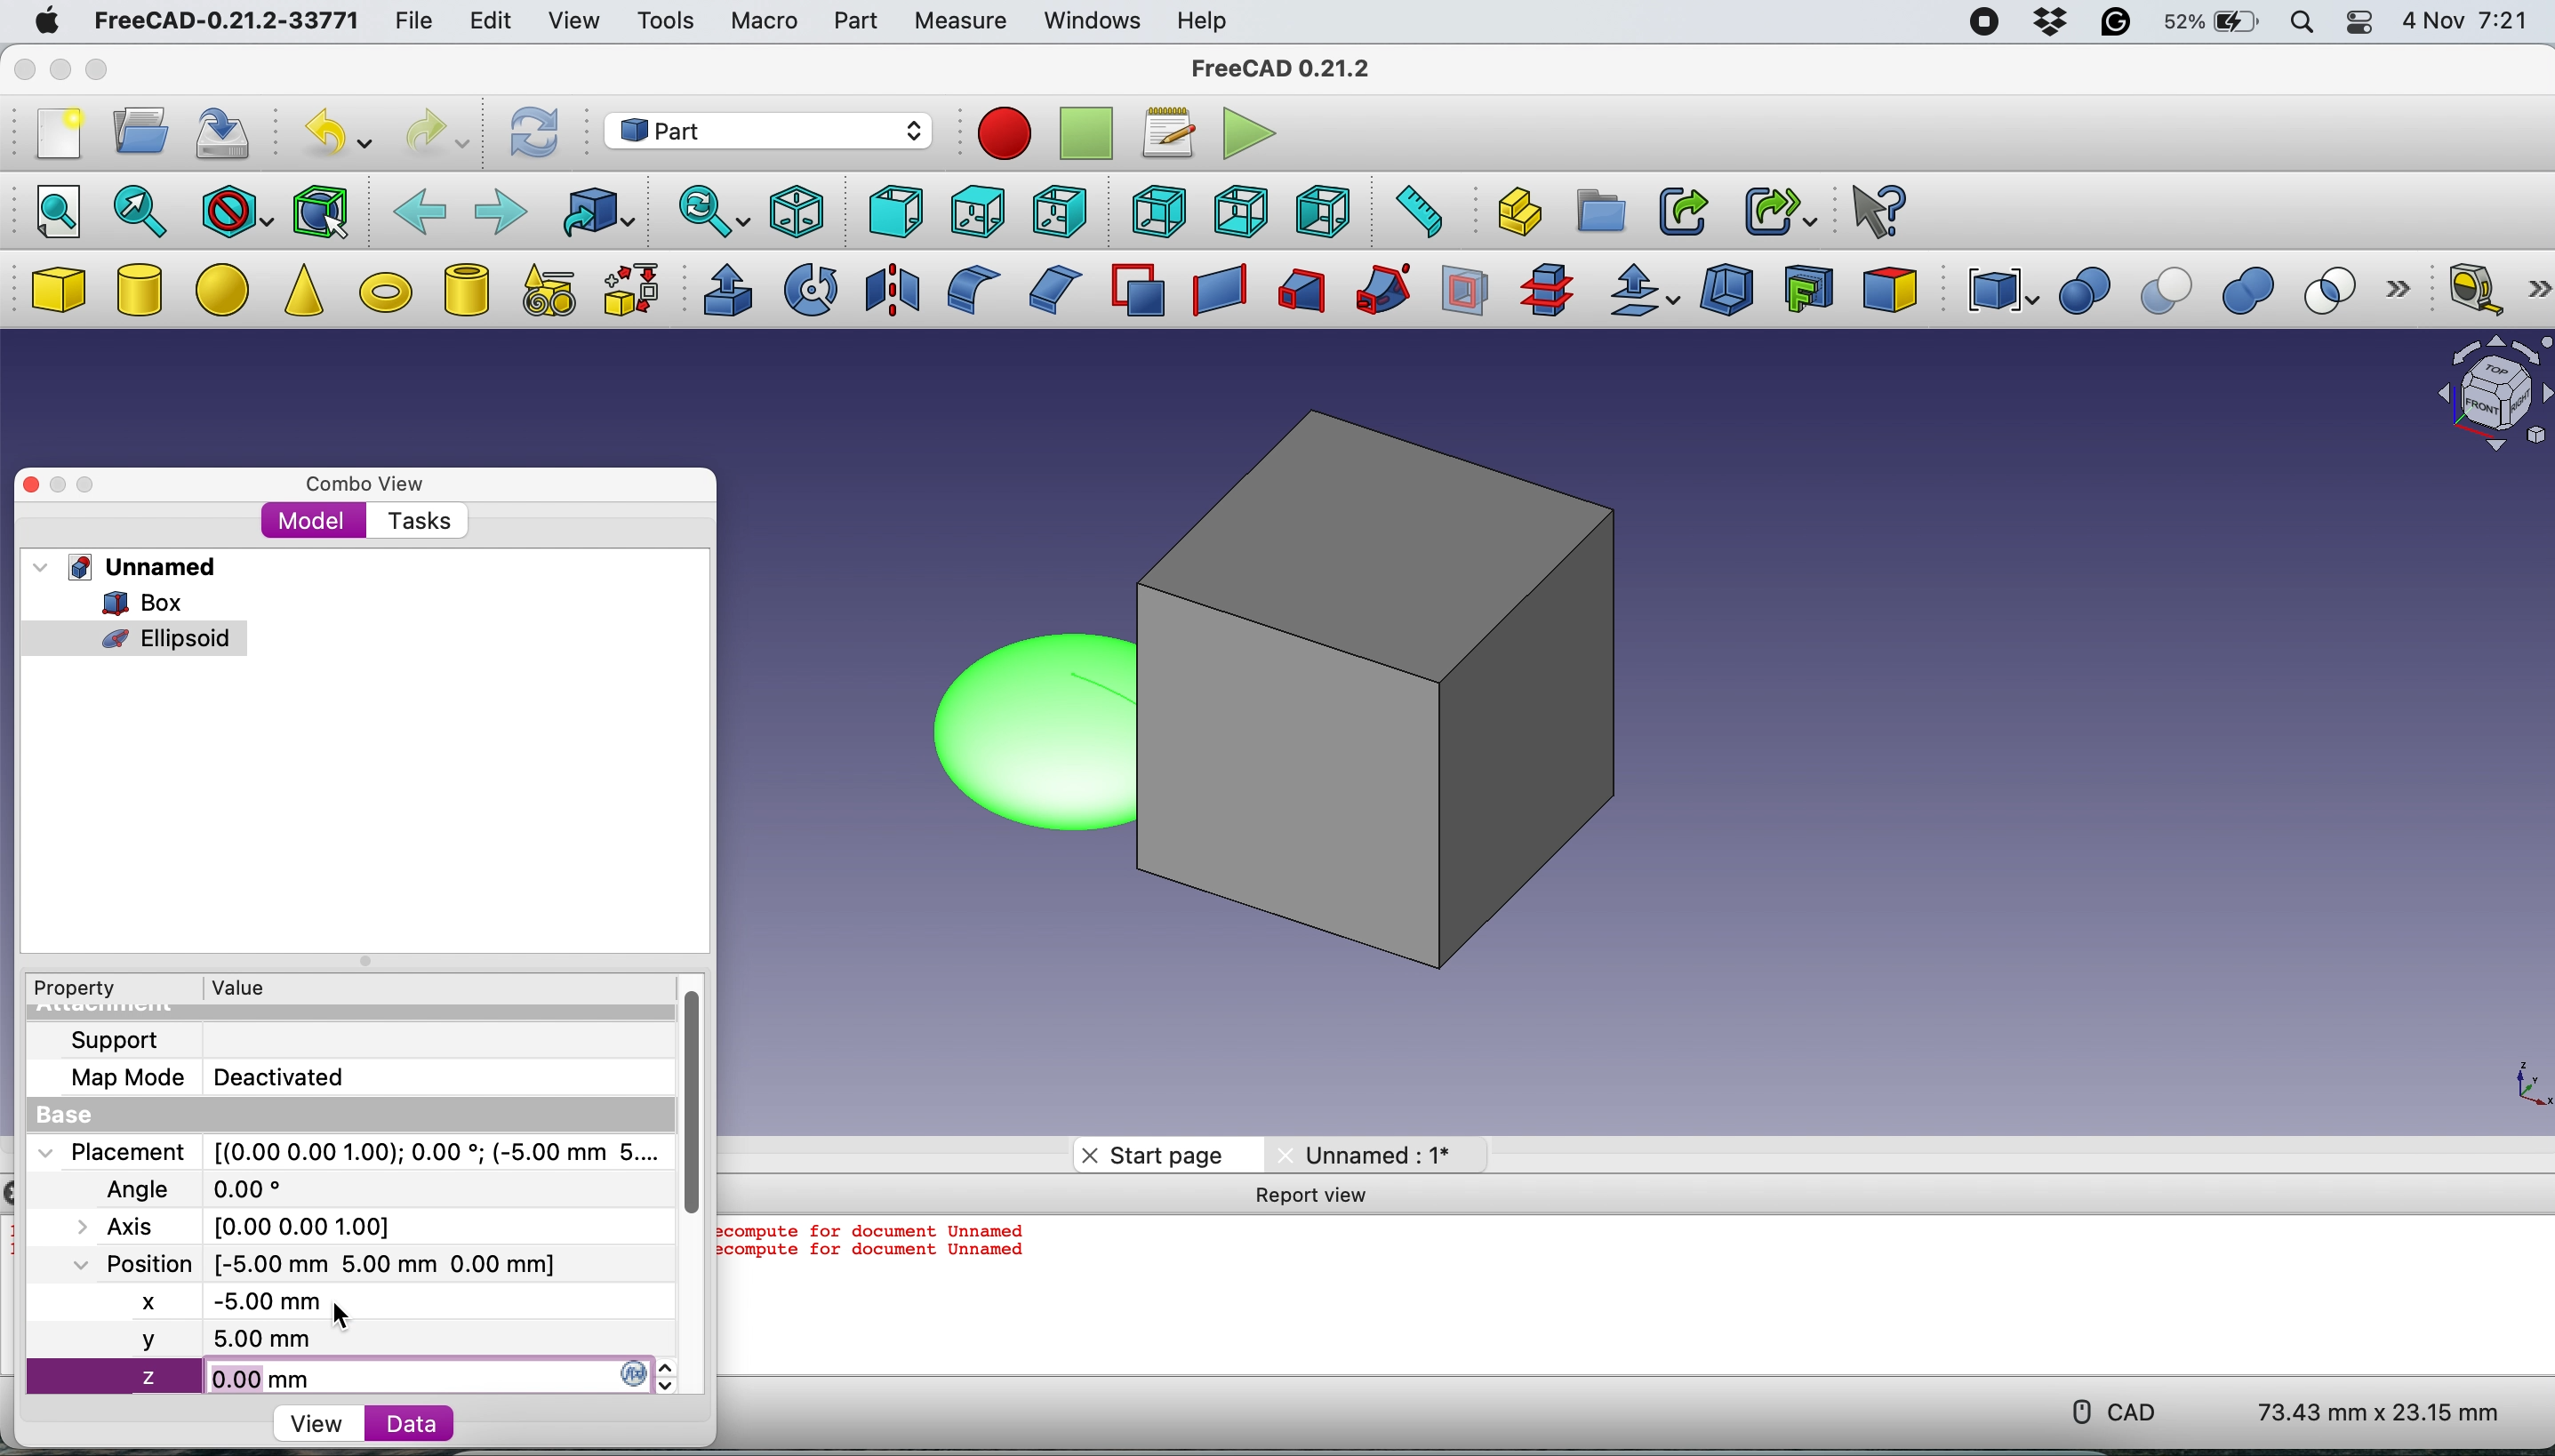 This screenshot has height=1456, width=2555. Describe the element at coordinates (763, 22) in the screenshot. I see `macro` at that location.